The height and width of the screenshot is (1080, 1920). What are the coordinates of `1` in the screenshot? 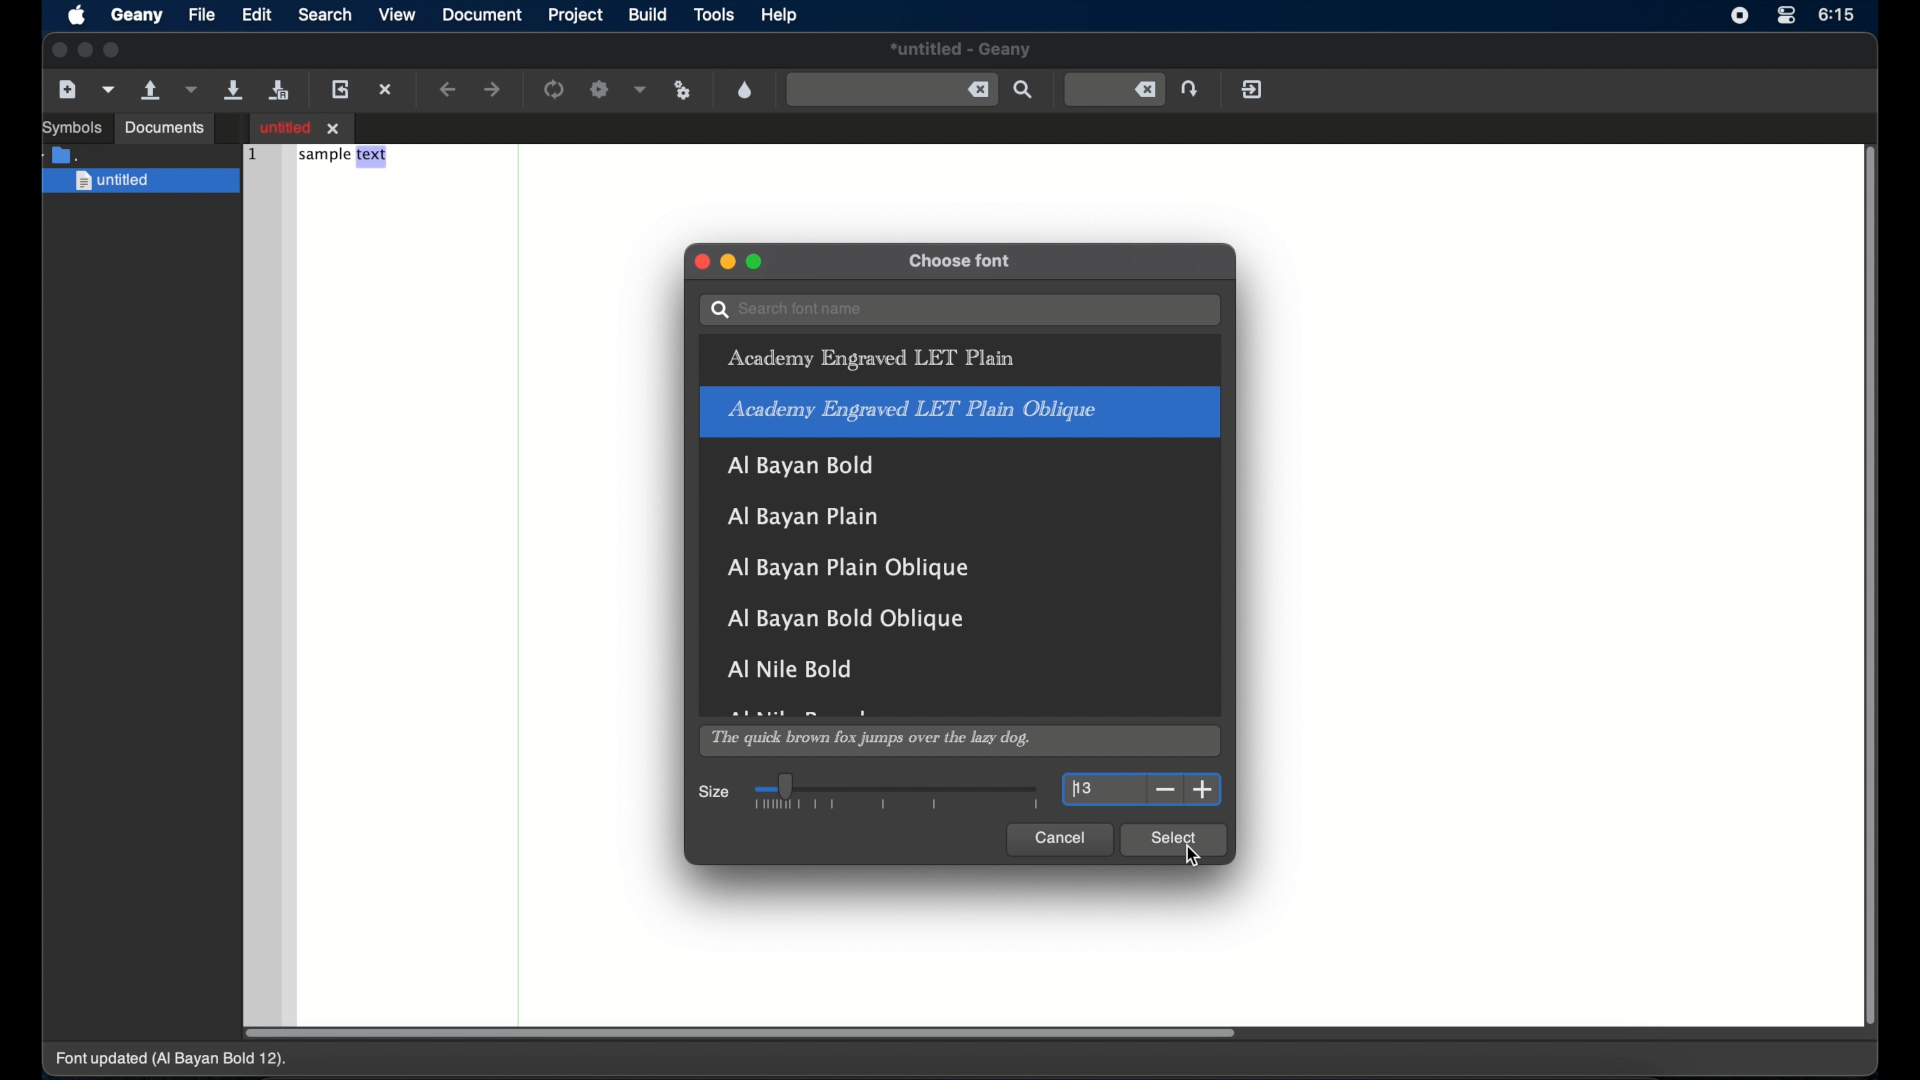 It's located at (250, 152).